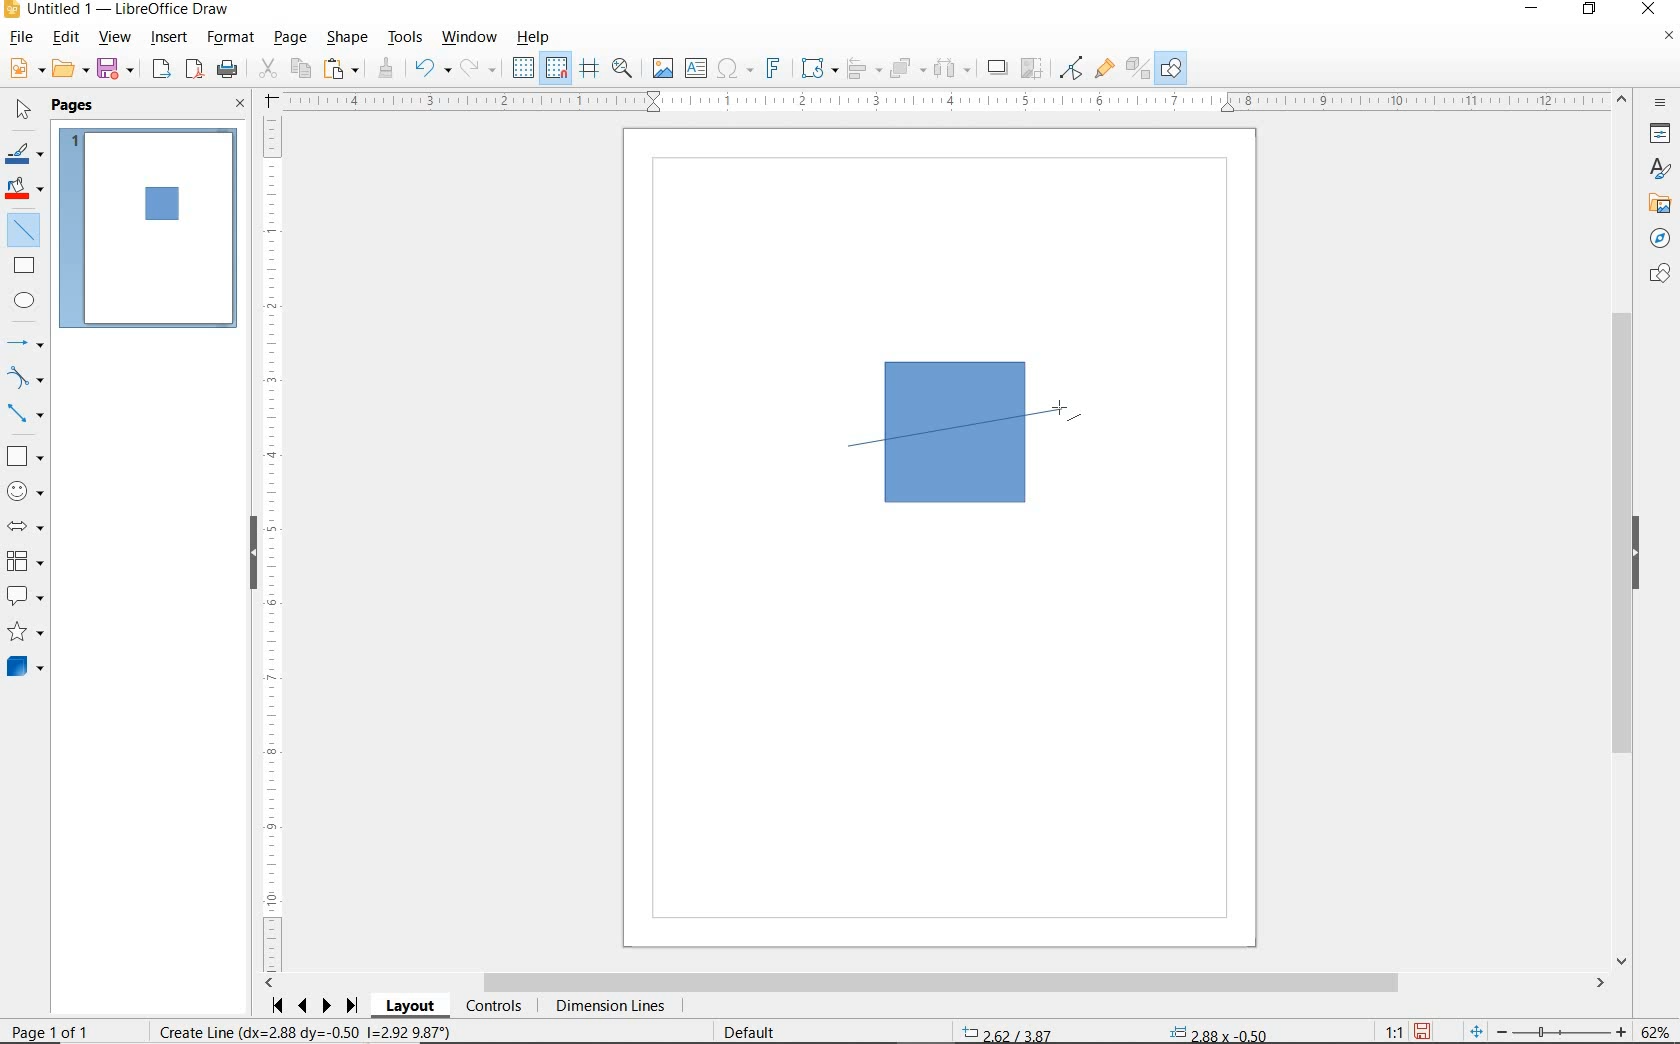 This screenshot has width=1680, height=1044. I want to click on HELP, so click(538, 37).